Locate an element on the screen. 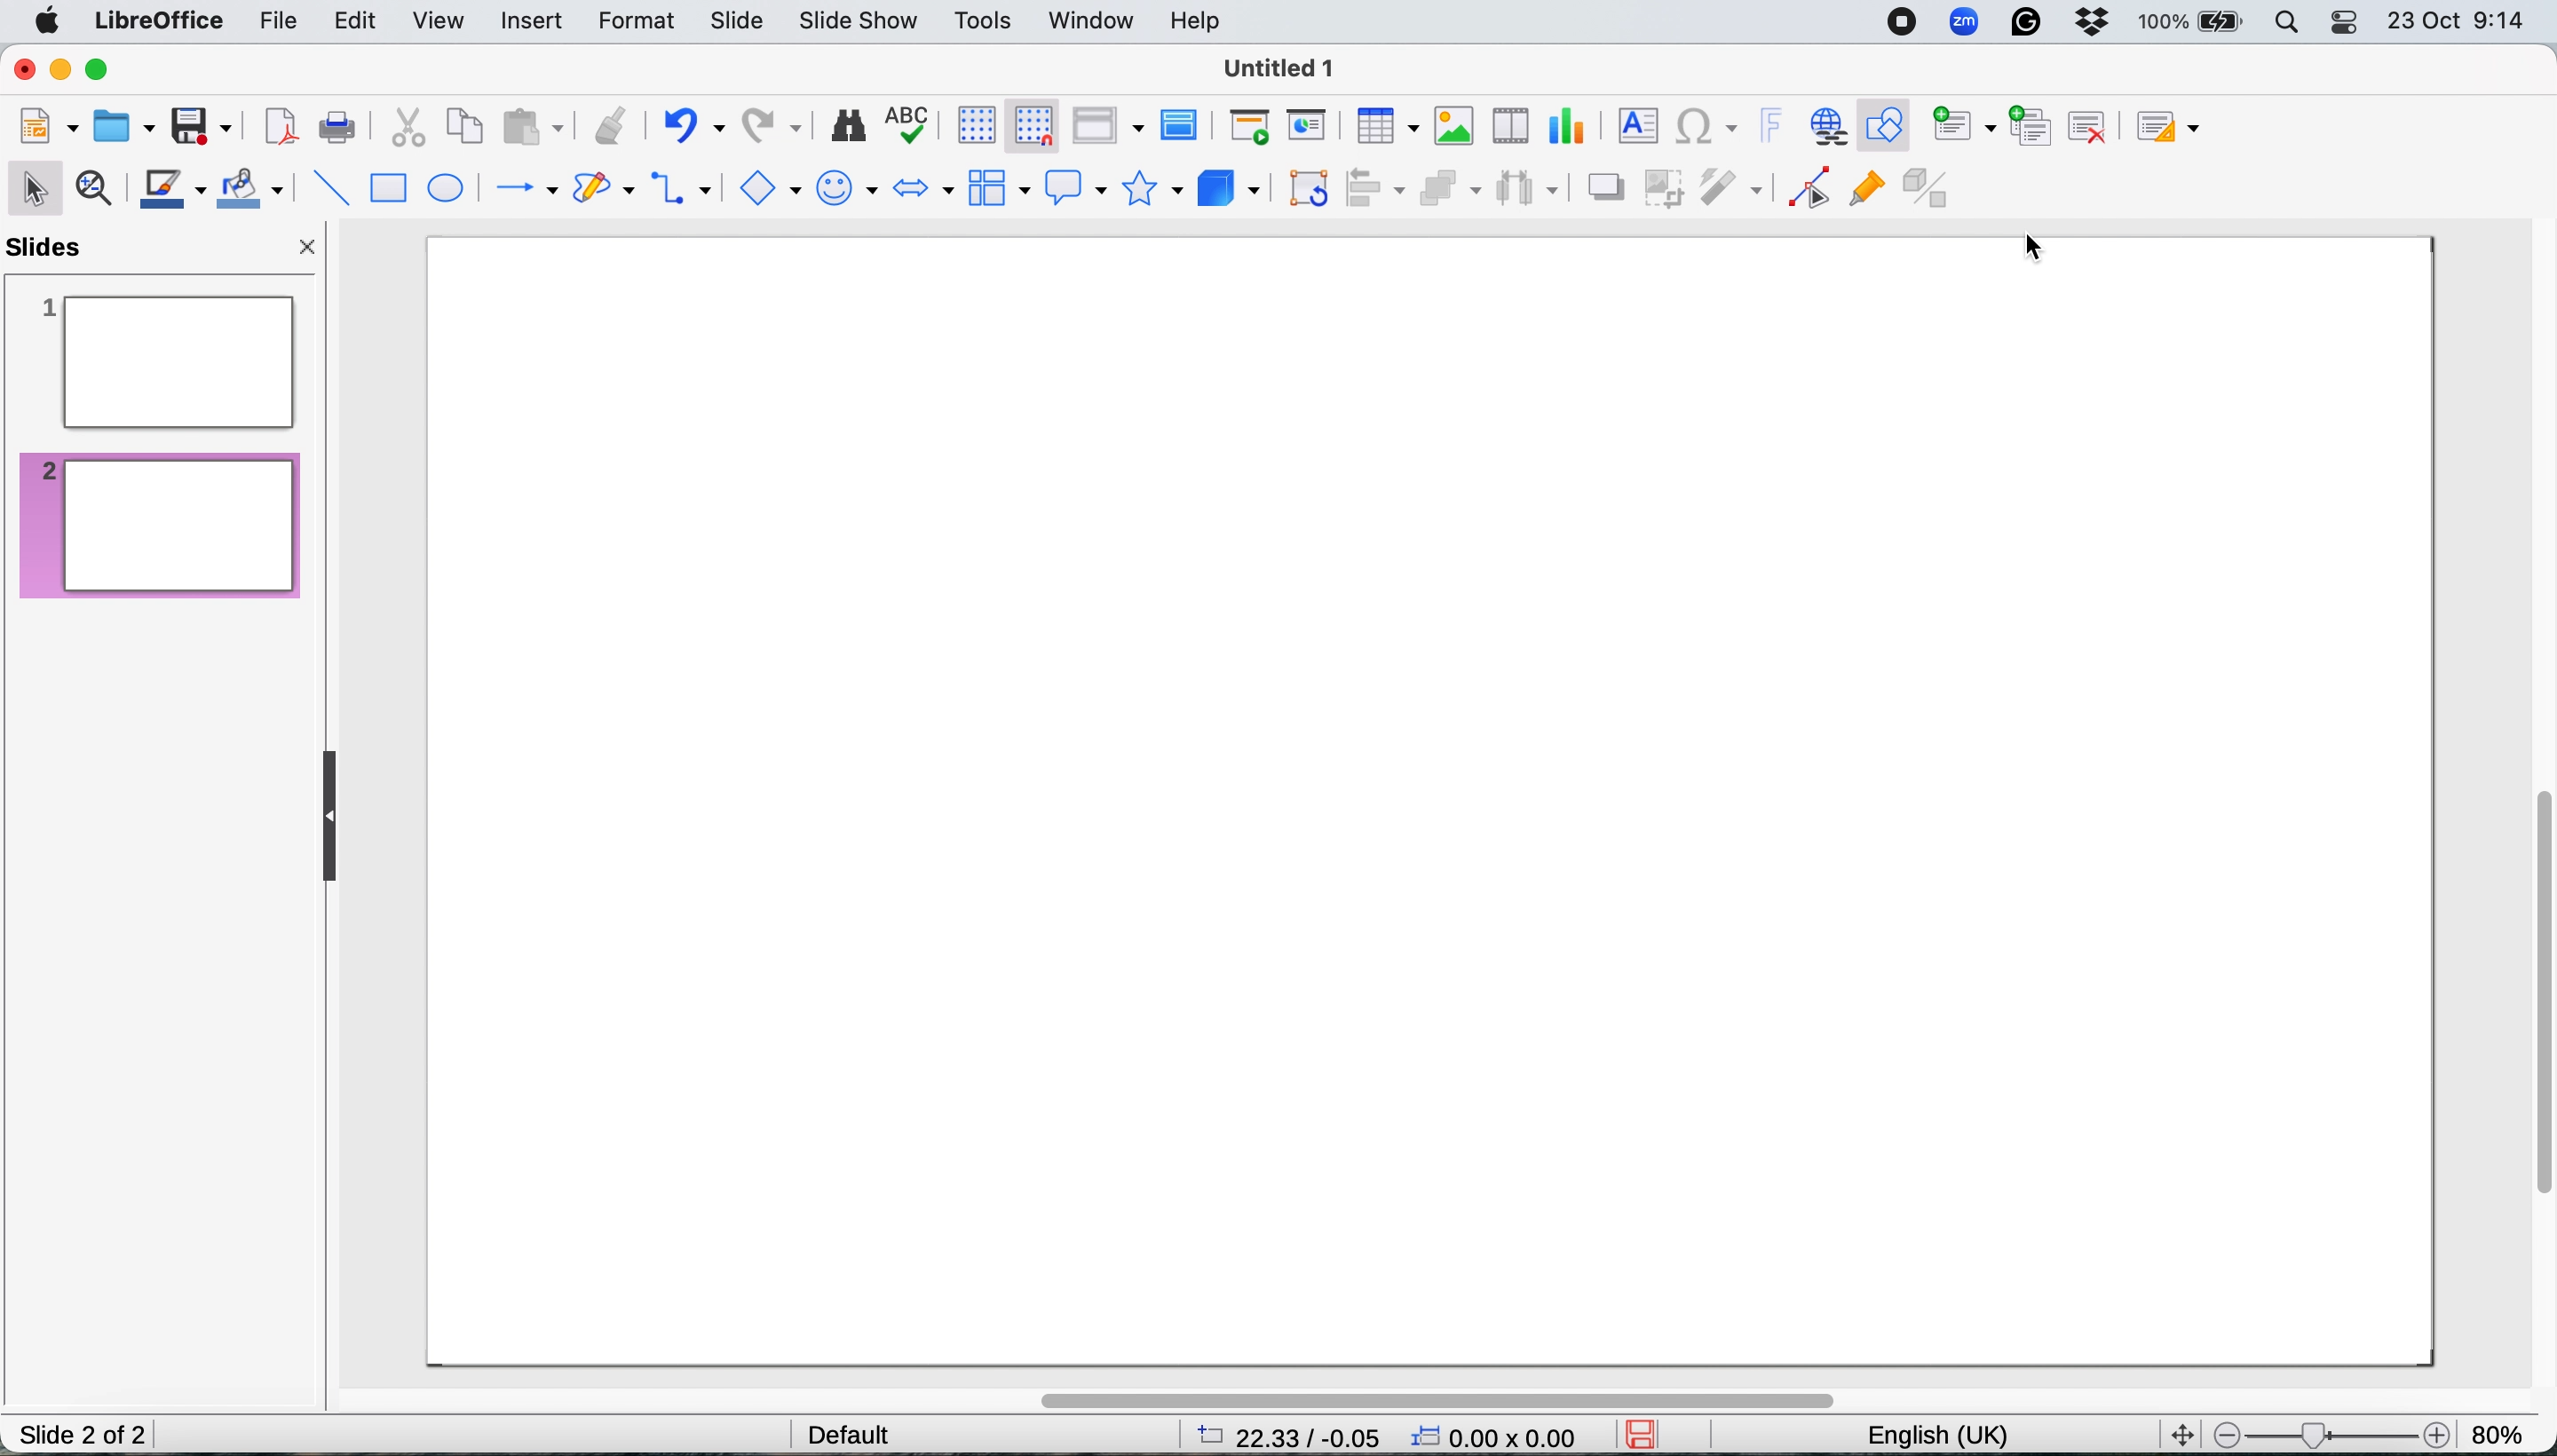 The height and width of the screenshot is (1456, 2557). text color is located at coordinates (173, 190).